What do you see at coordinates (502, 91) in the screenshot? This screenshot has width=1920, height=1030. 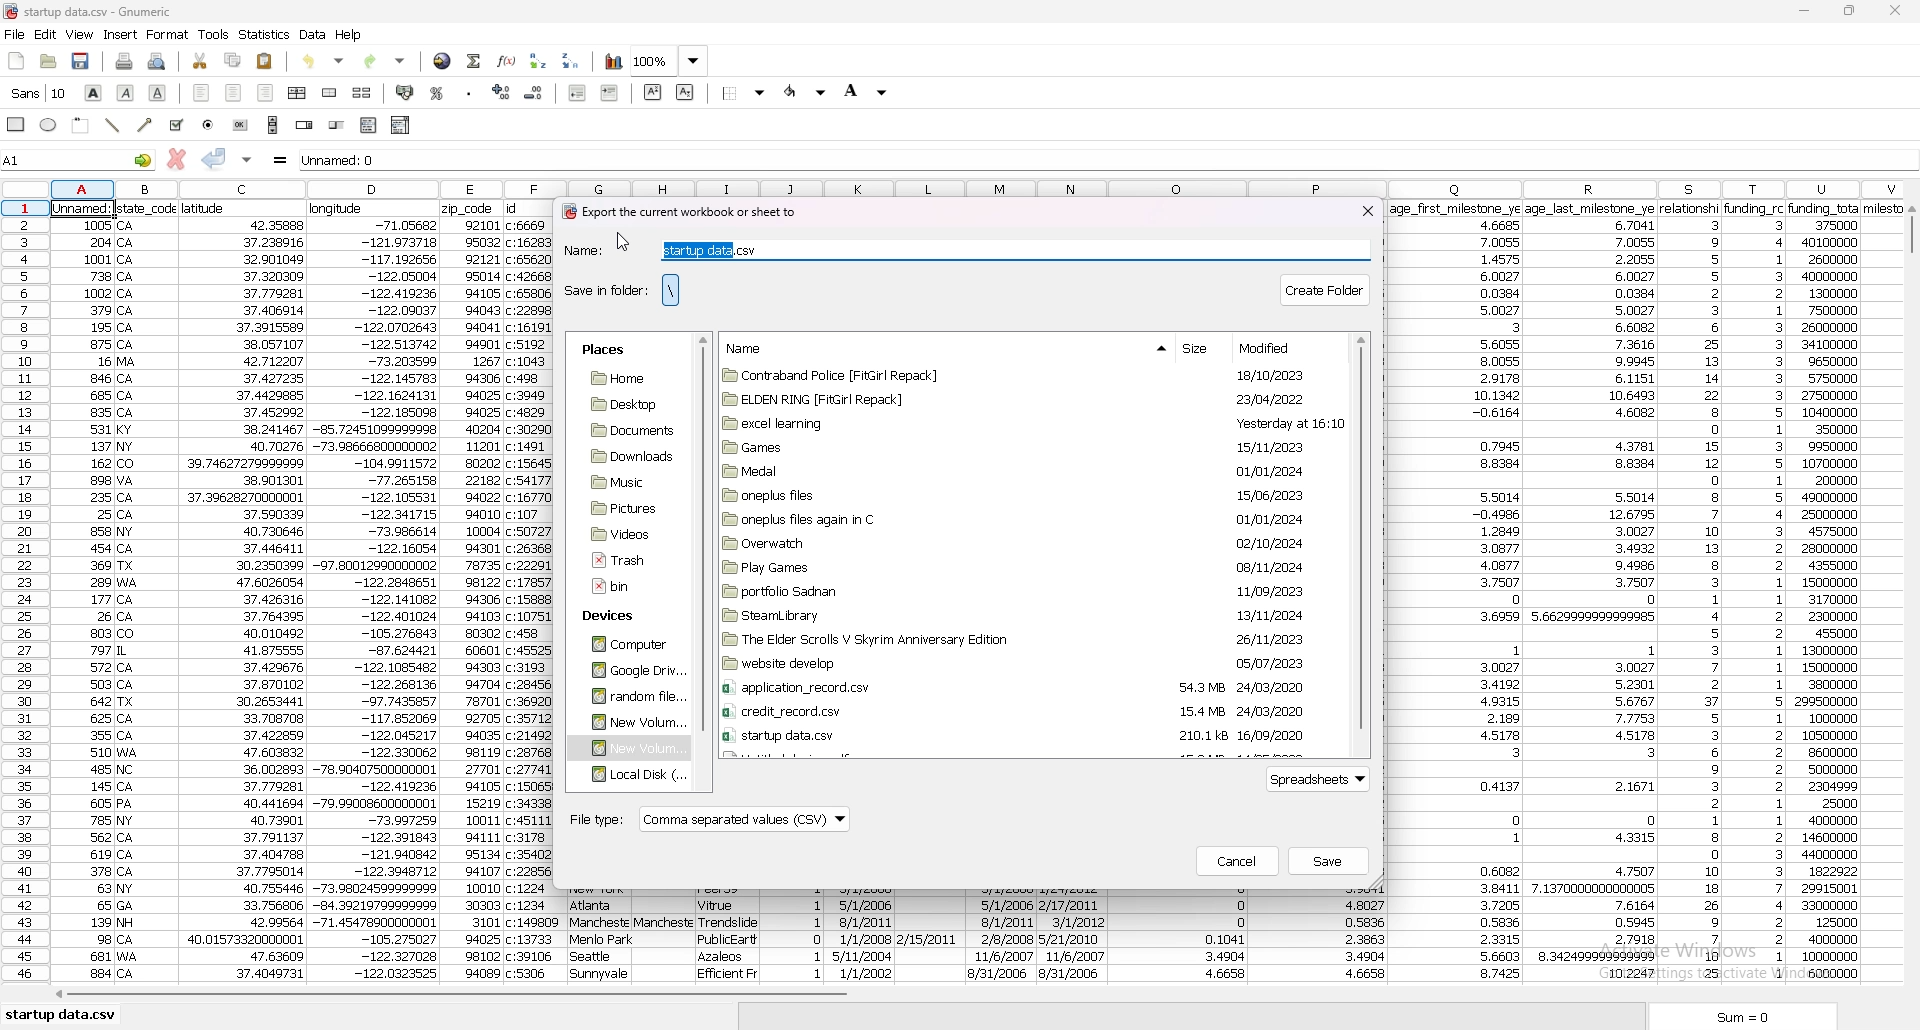 I see `increase decimals` at bounding box center [502, 91].